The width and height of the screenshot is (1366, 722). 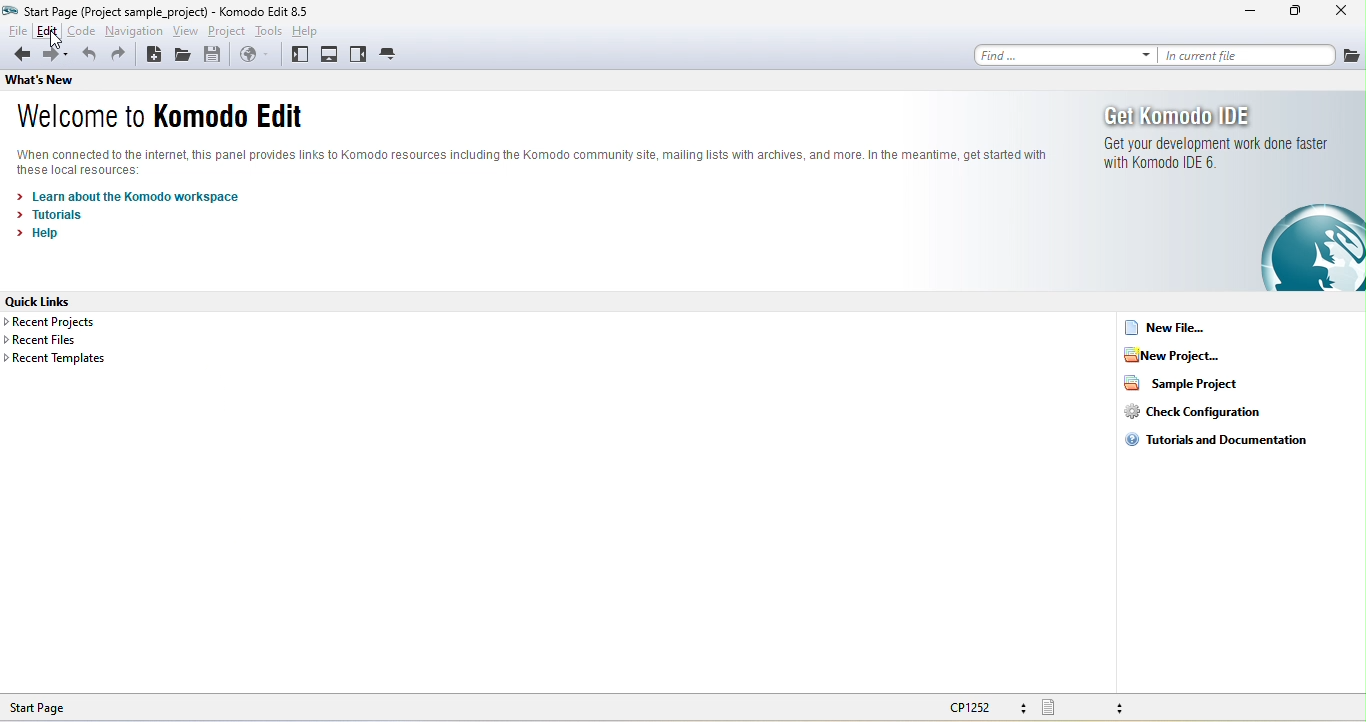 What do you see at coordinates (1300, 11) in the screenshot?
I see `maximize` at bounding box center [1300, 11].